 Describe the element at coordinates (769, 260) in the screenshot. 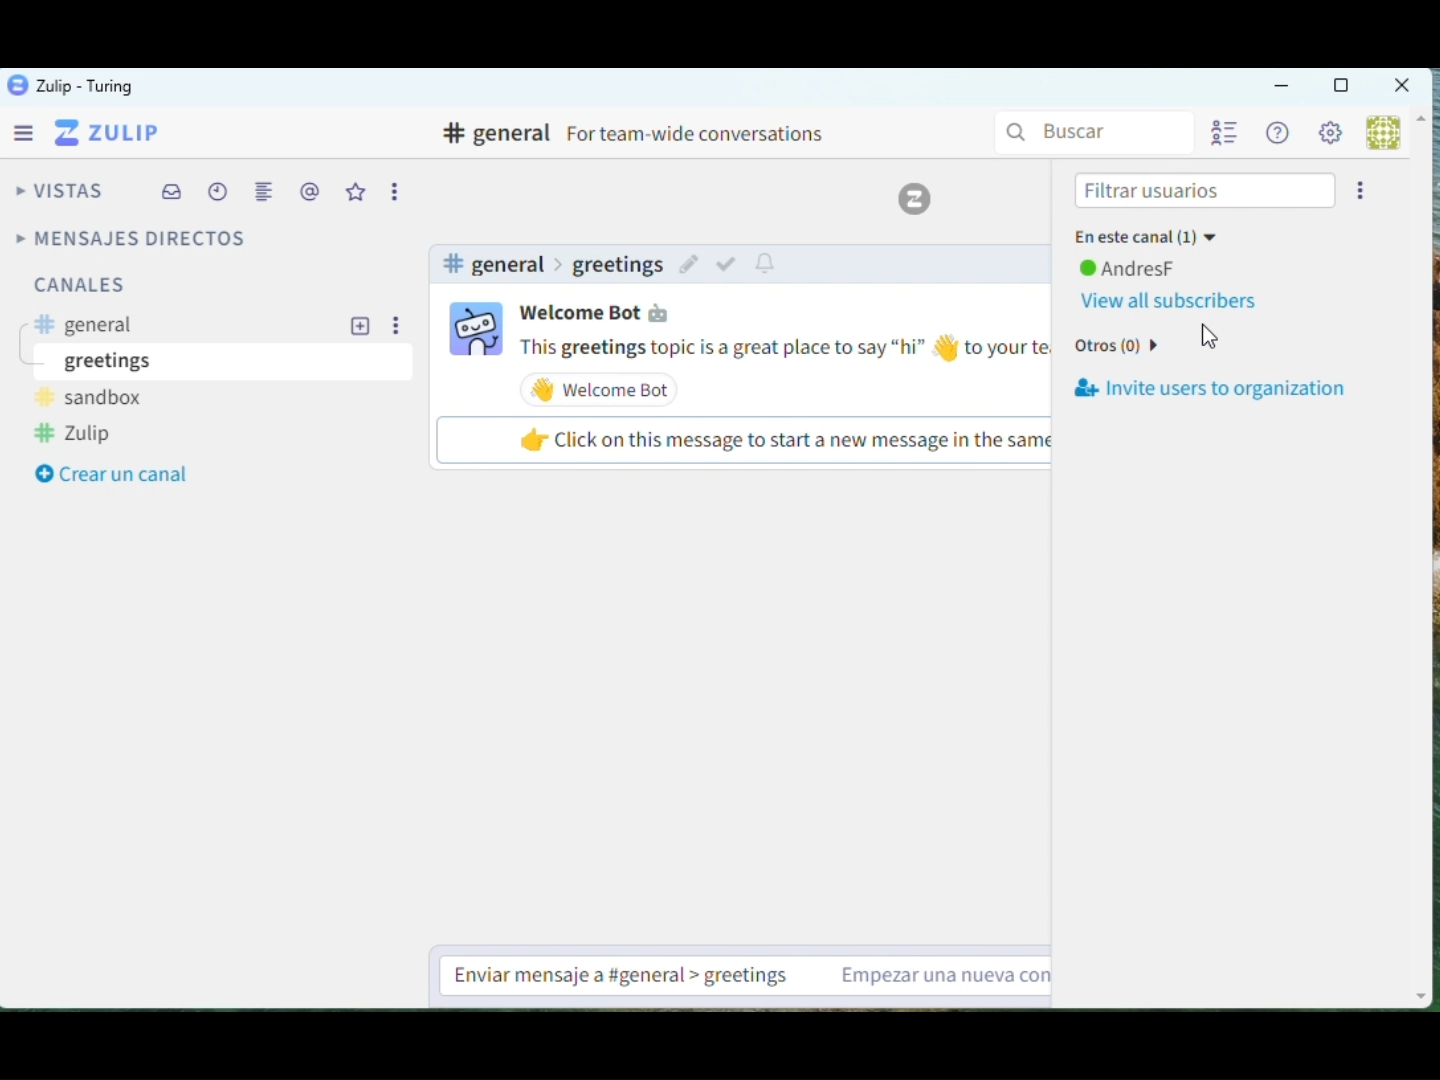

I see `notify` at that location.